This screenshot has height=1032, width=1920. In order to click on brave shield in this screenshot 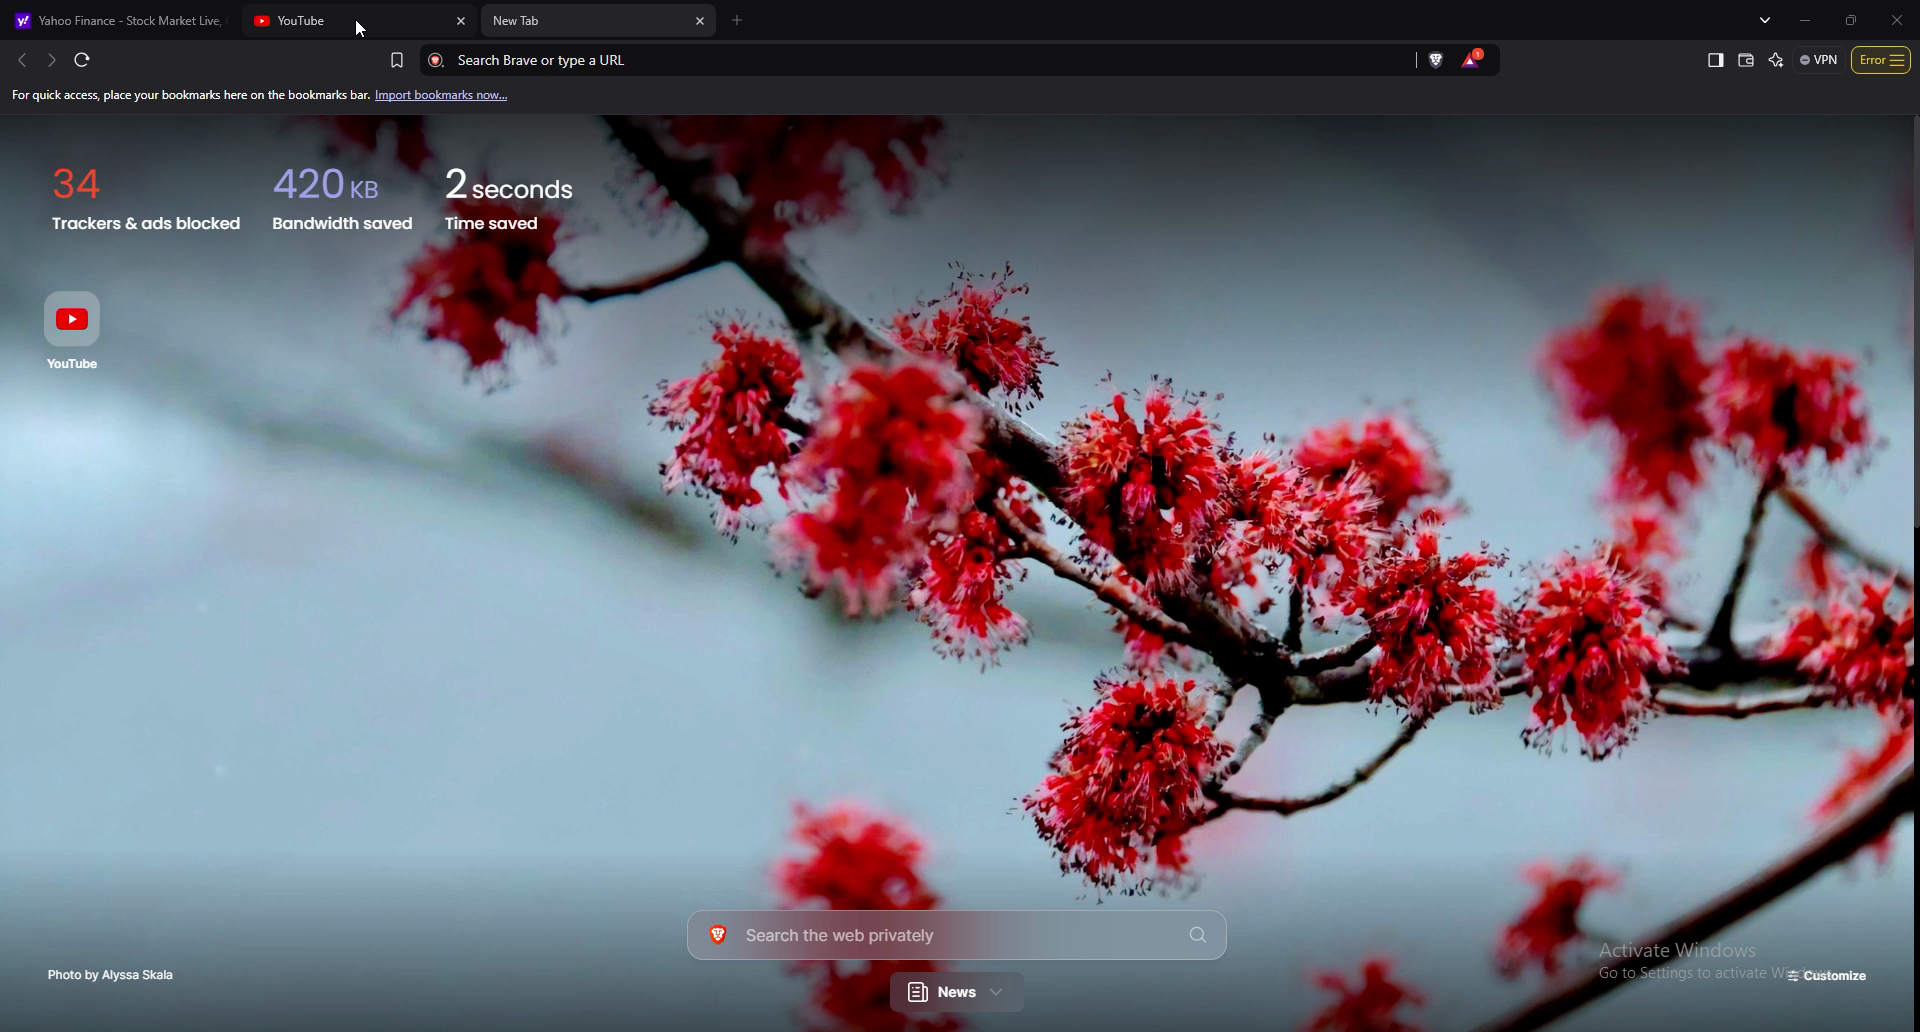, I will do `click(1438, 59)`.